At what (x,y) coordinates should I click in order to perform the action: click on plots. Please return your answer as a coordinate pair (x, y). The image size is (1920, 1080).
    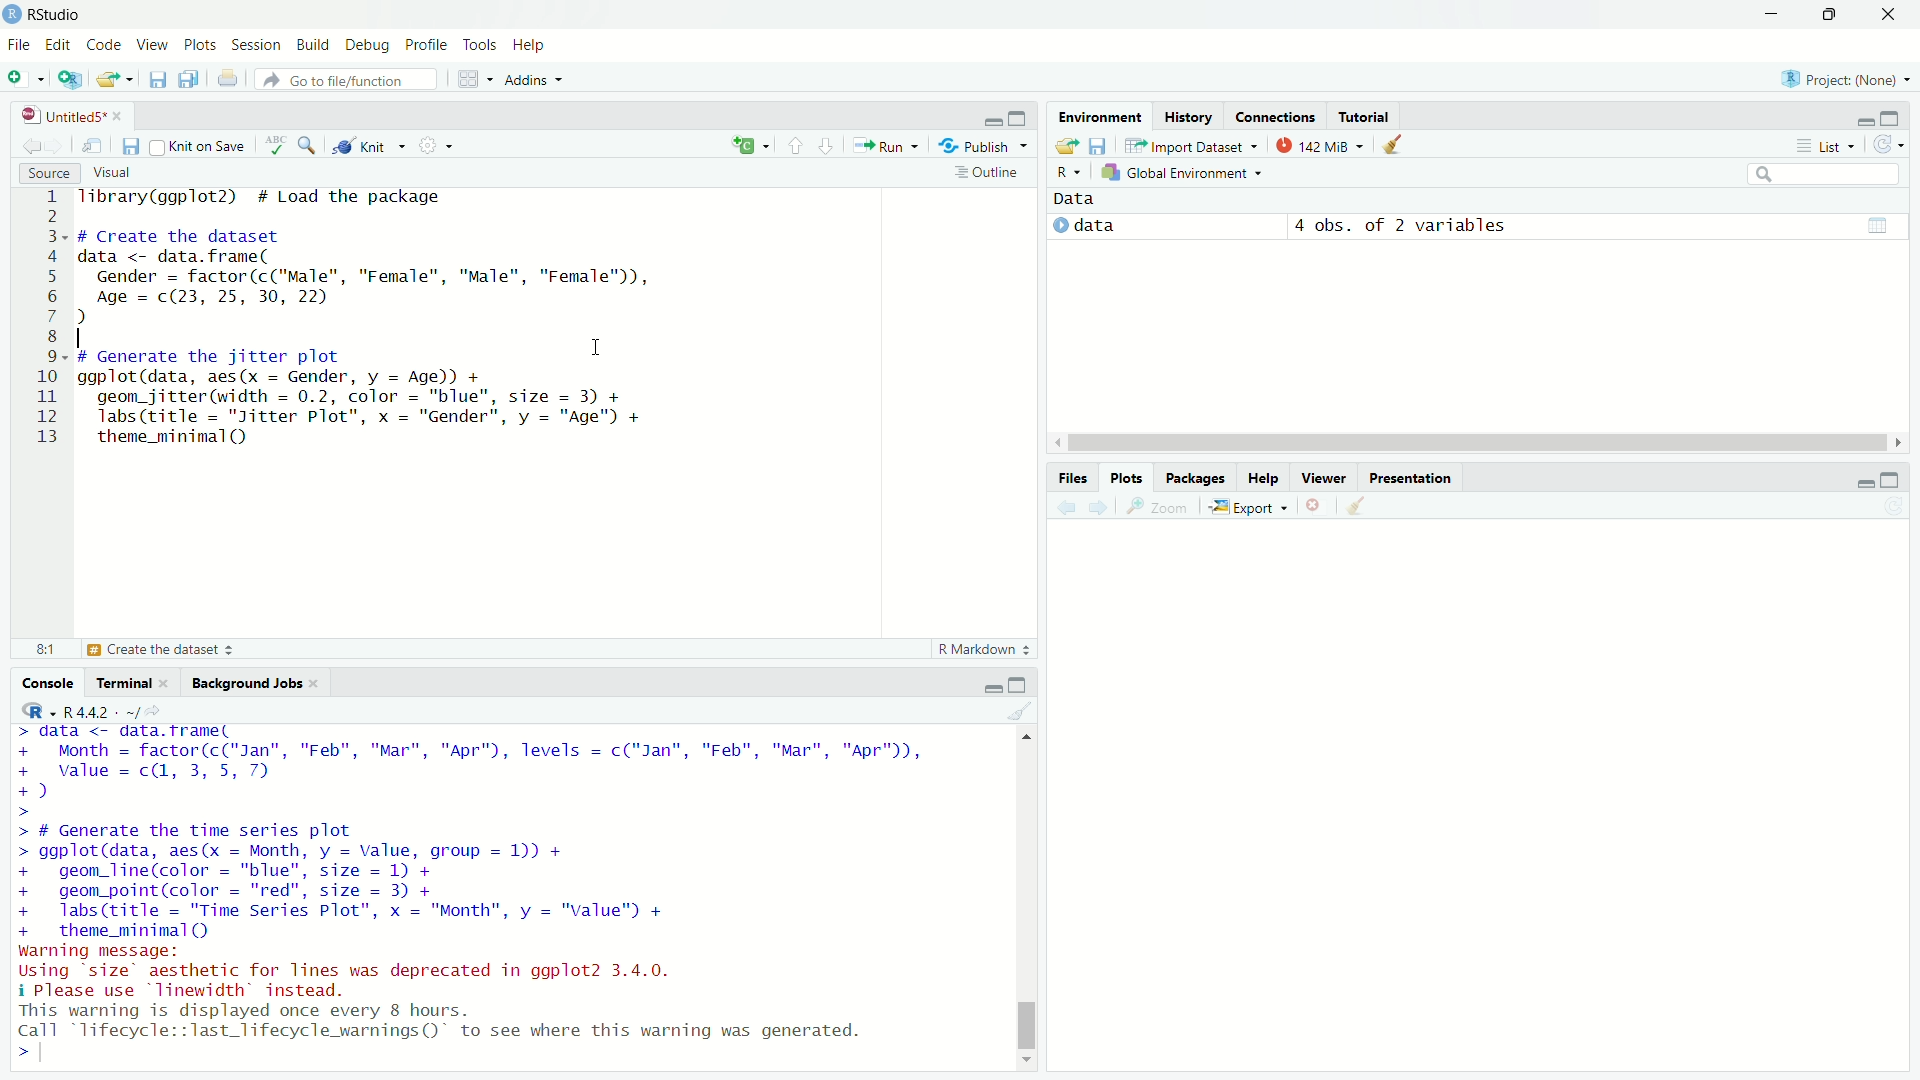
    Looking at the image, I should click on (1131, 477).